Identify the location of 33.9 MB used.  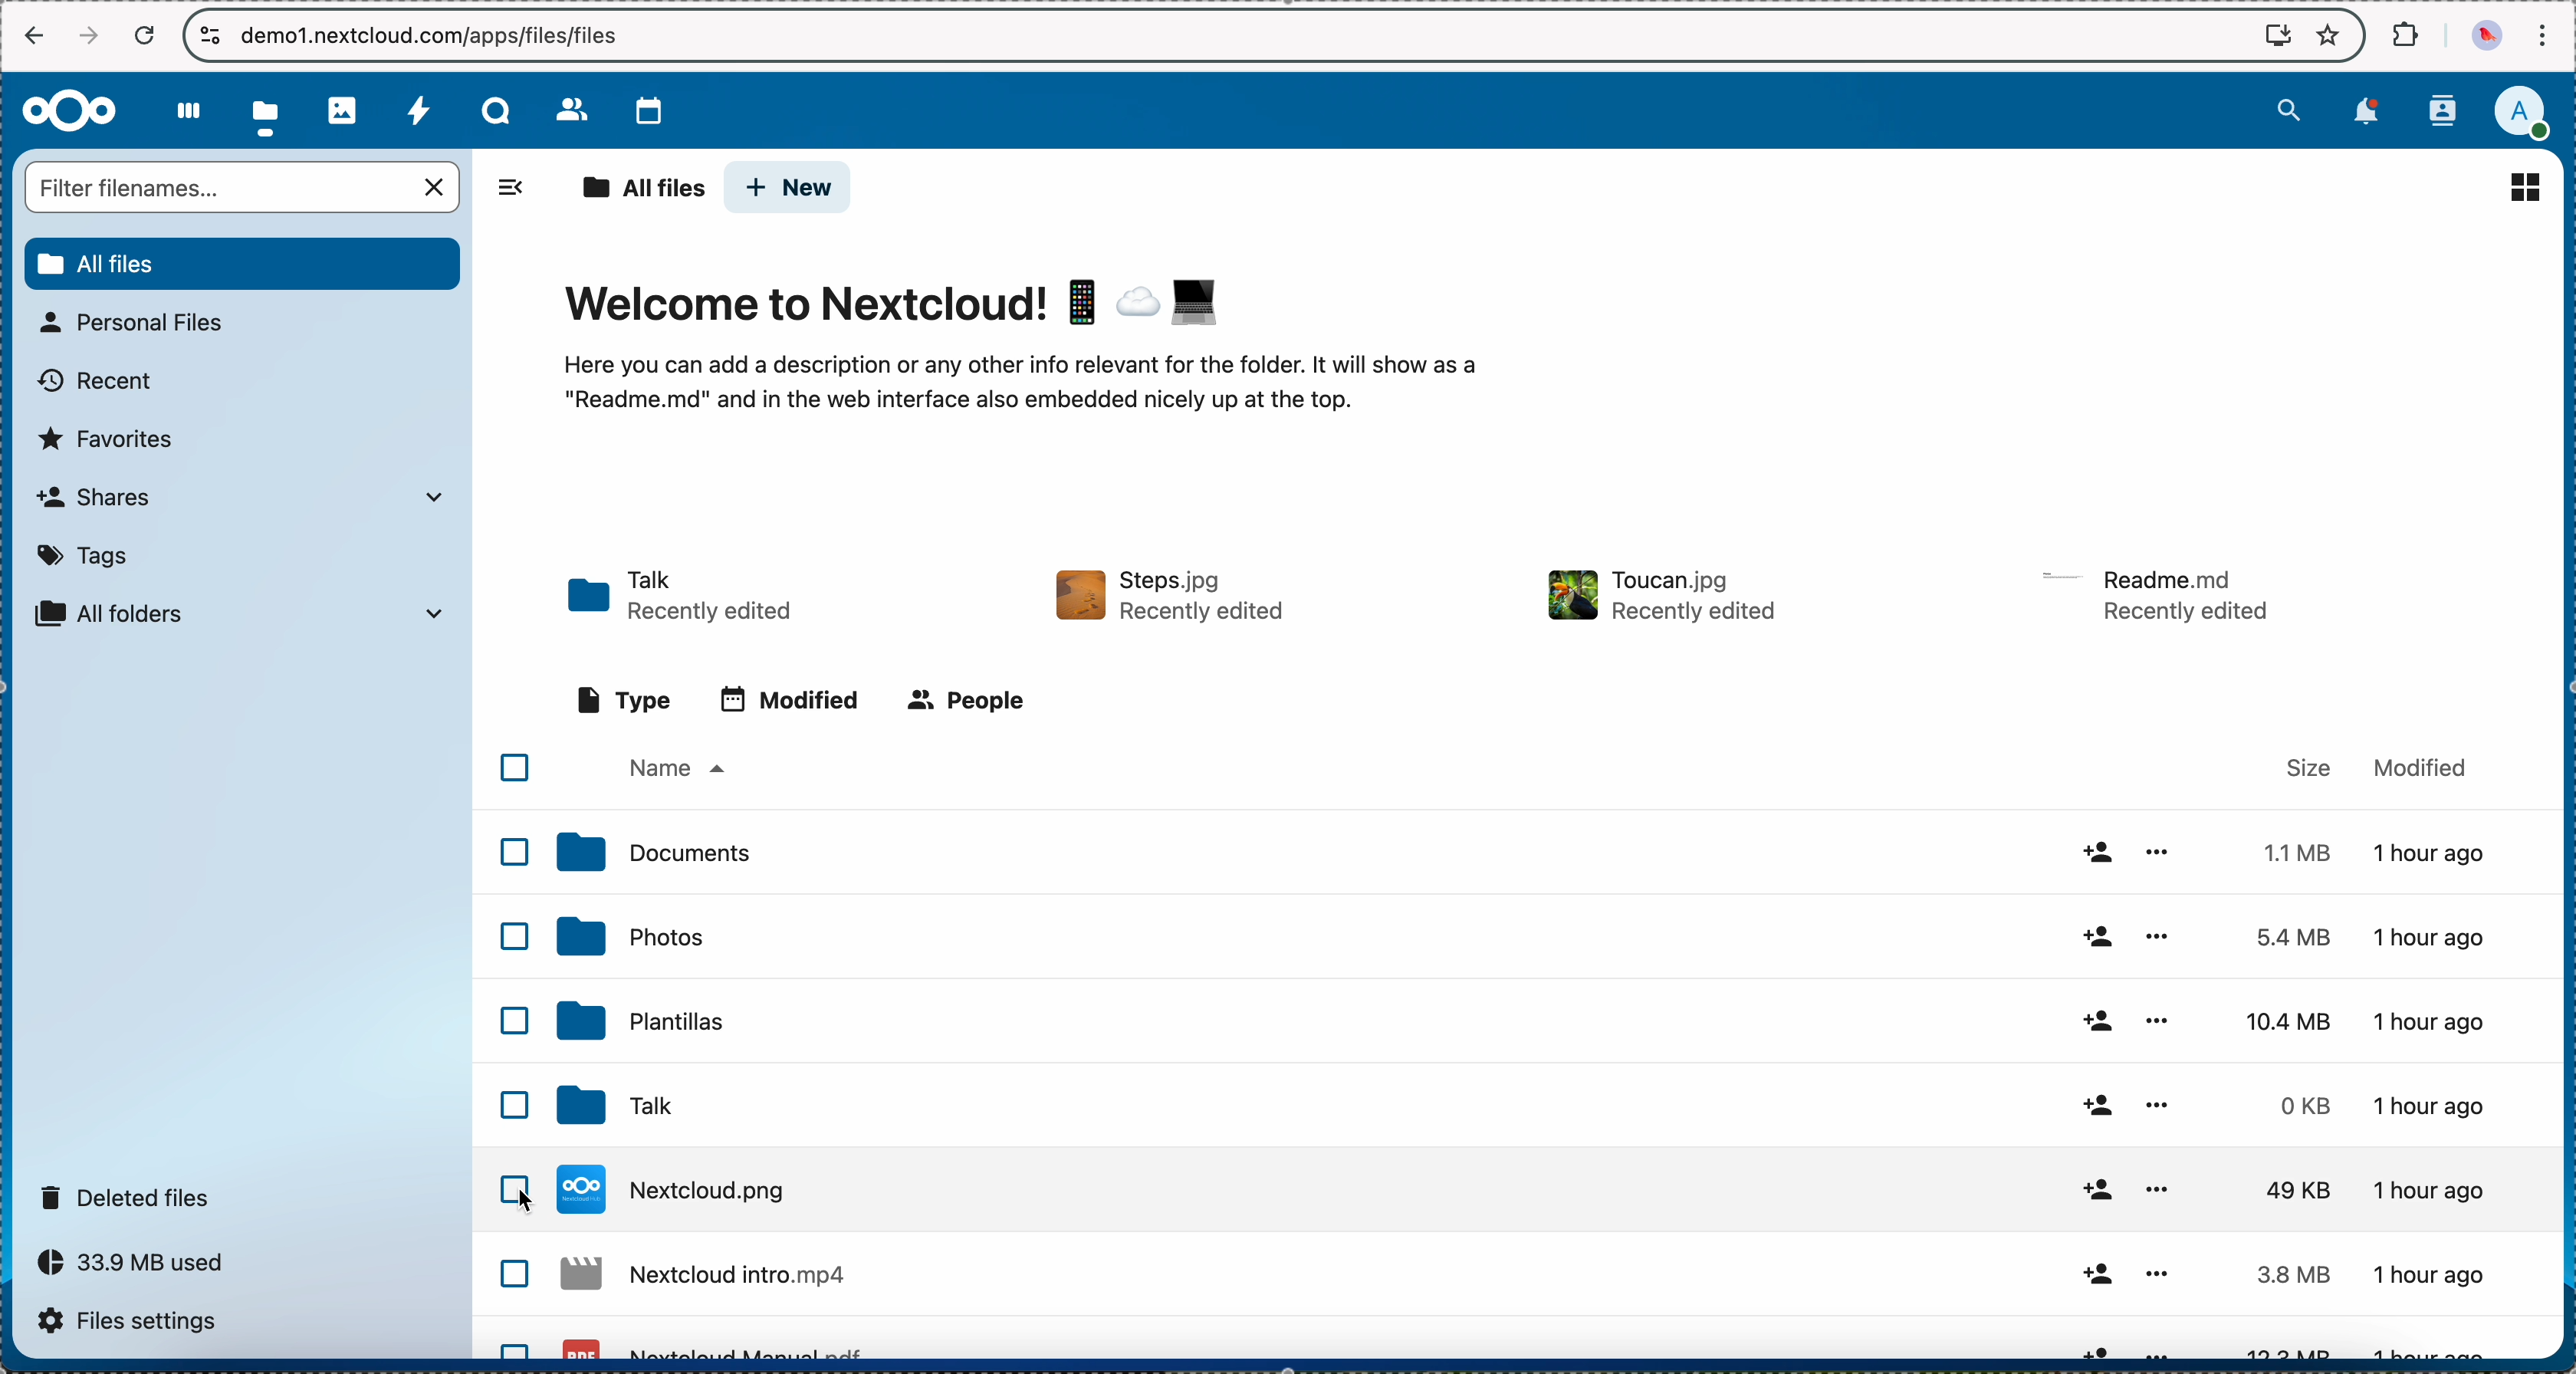
(138, 1262).